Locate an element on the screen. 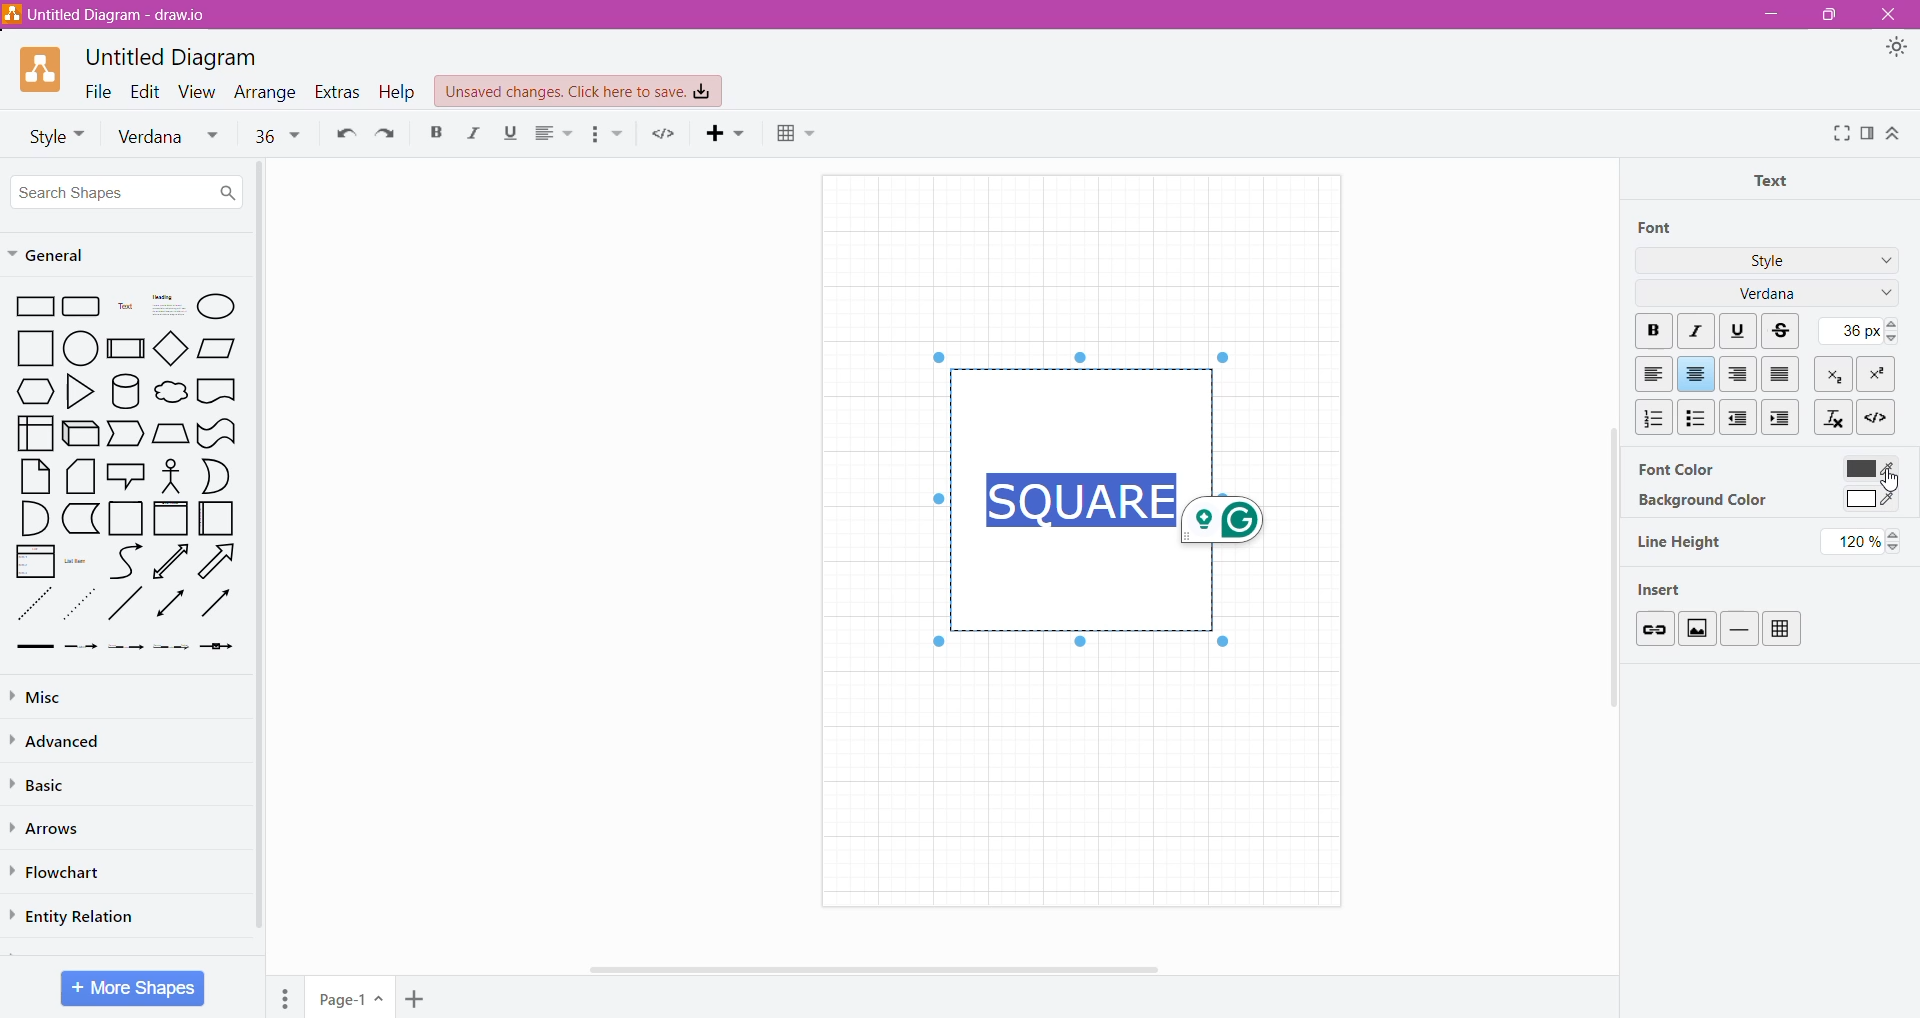 This screenshot has width=1920, height=1018. frame is located at coordinates (170, 518).